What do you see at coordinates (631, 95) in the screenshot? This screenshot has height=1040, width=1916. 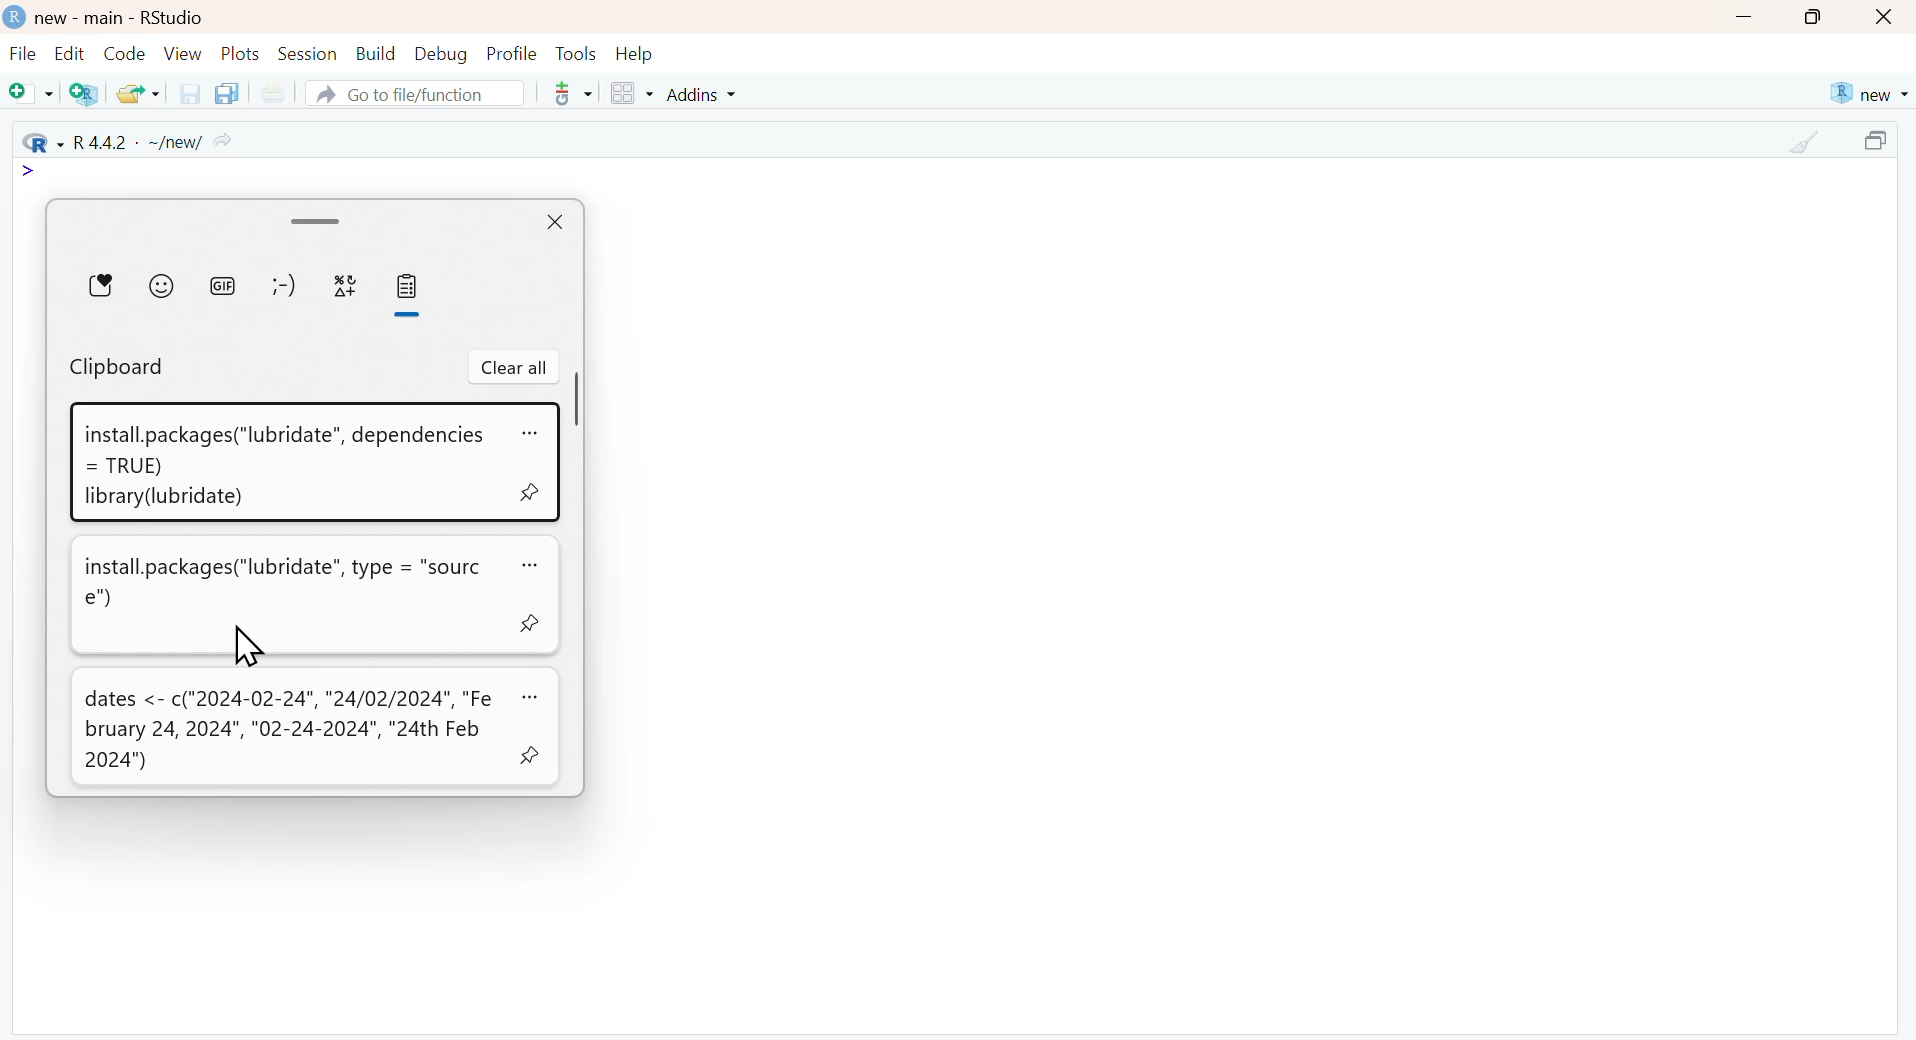 I see `Workspace panes` at bounding box center [631, 95].